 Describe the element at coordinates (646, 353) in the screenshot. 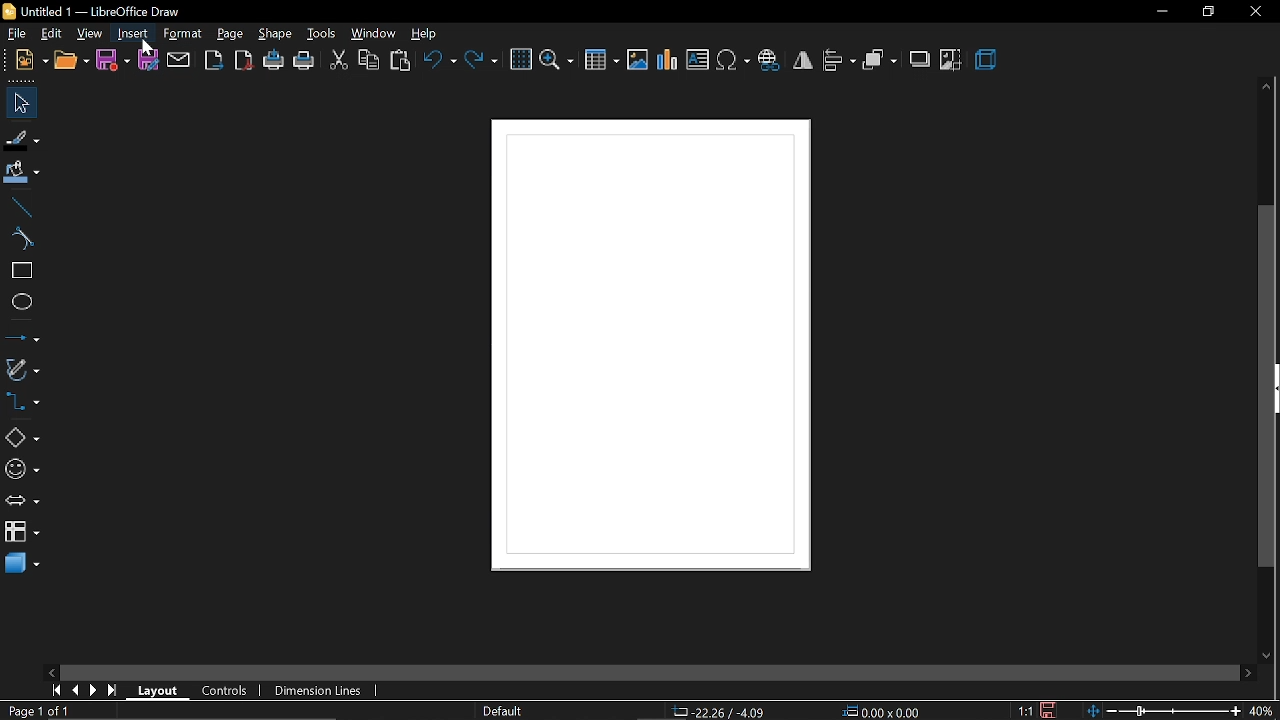

I see `current canvas` at that location.